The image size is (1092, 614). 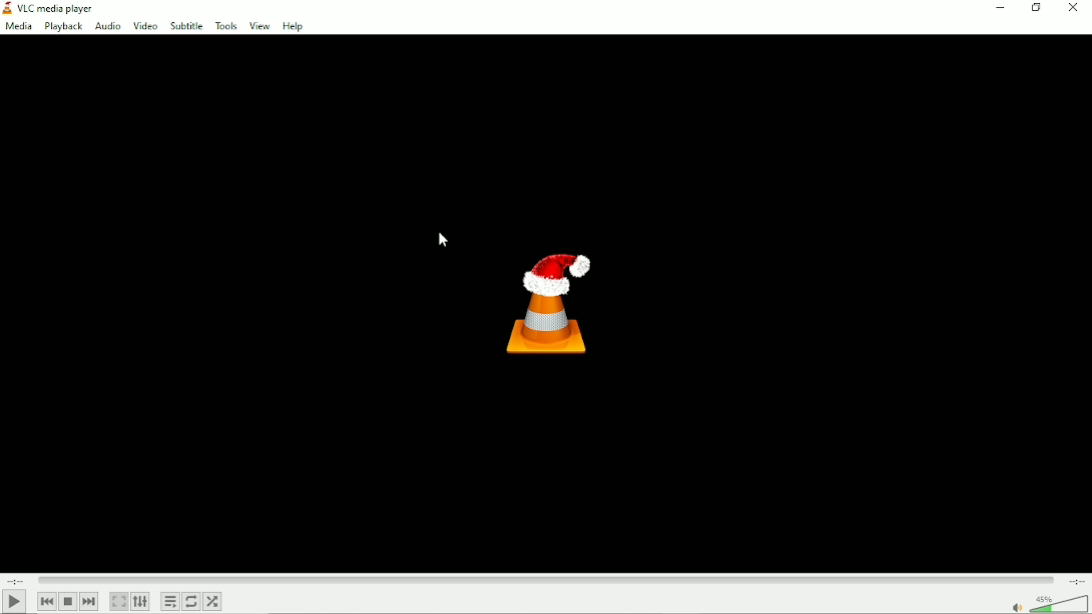 I want to click on Logo, so click(x=552, y=305).